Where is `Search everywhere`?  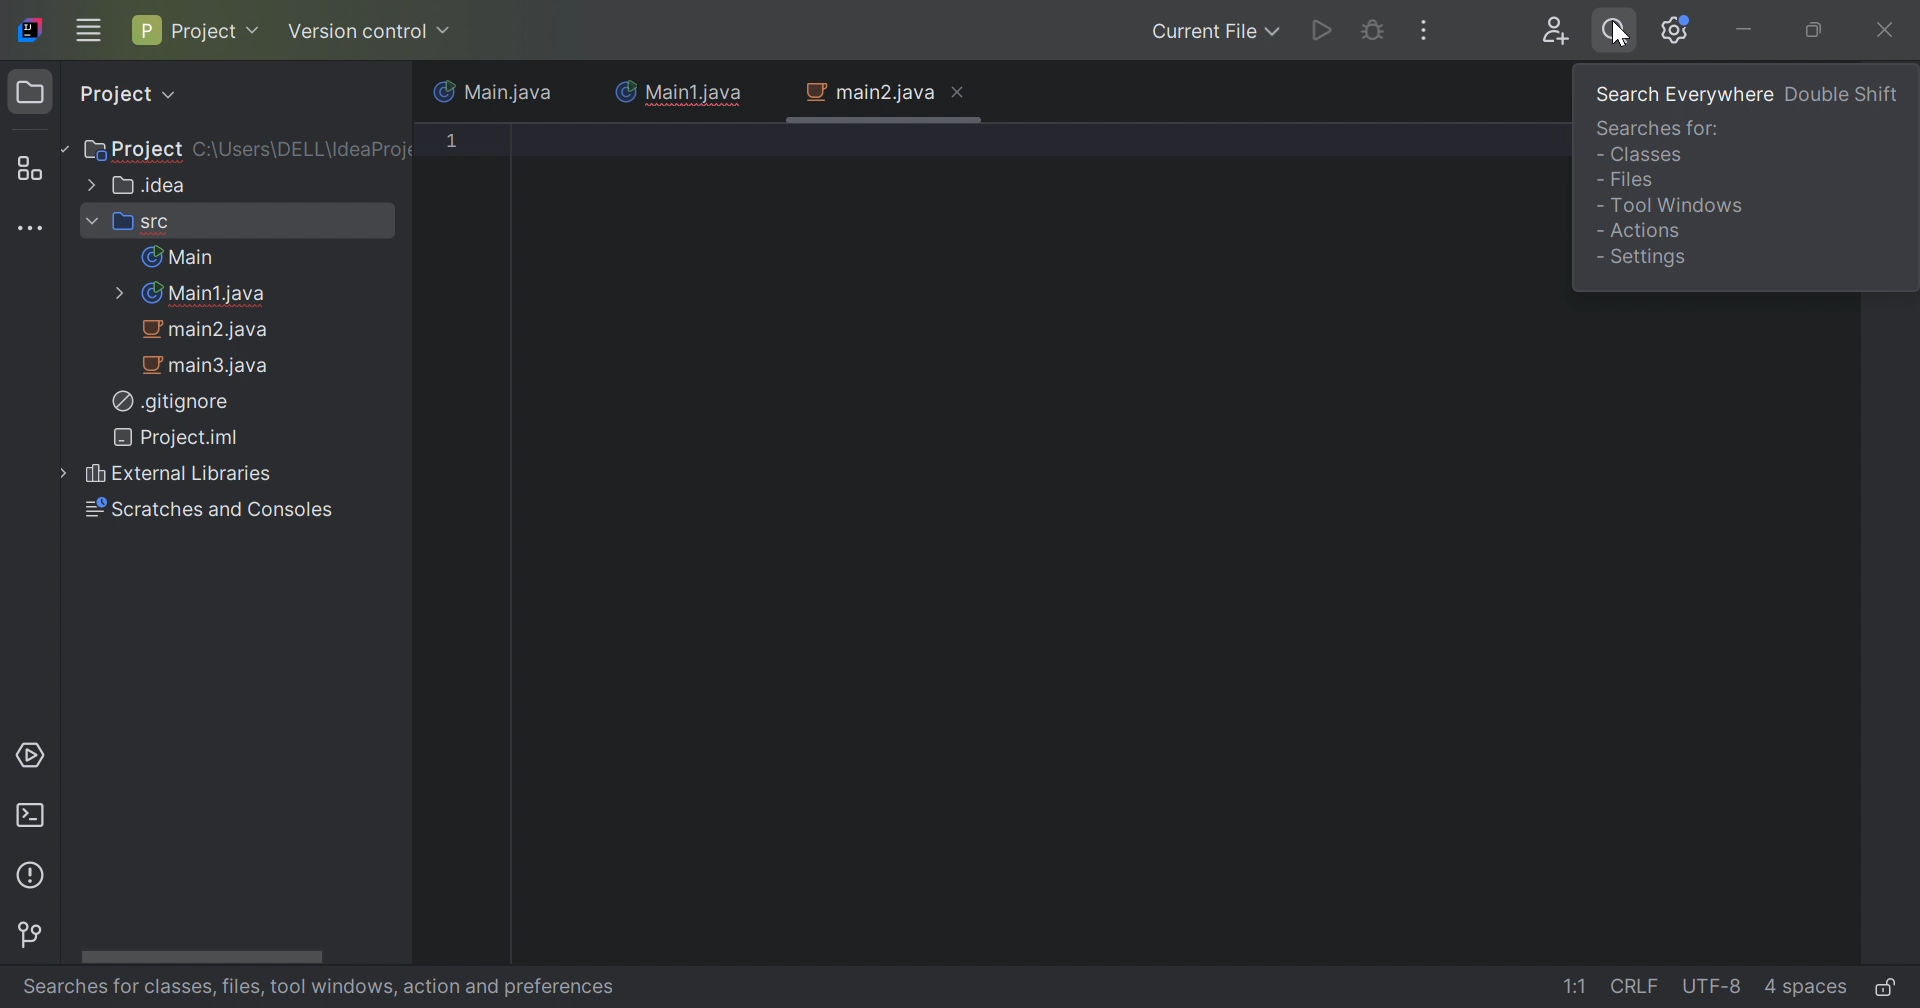
Search everywhere is located at coordinates (1685, 94).